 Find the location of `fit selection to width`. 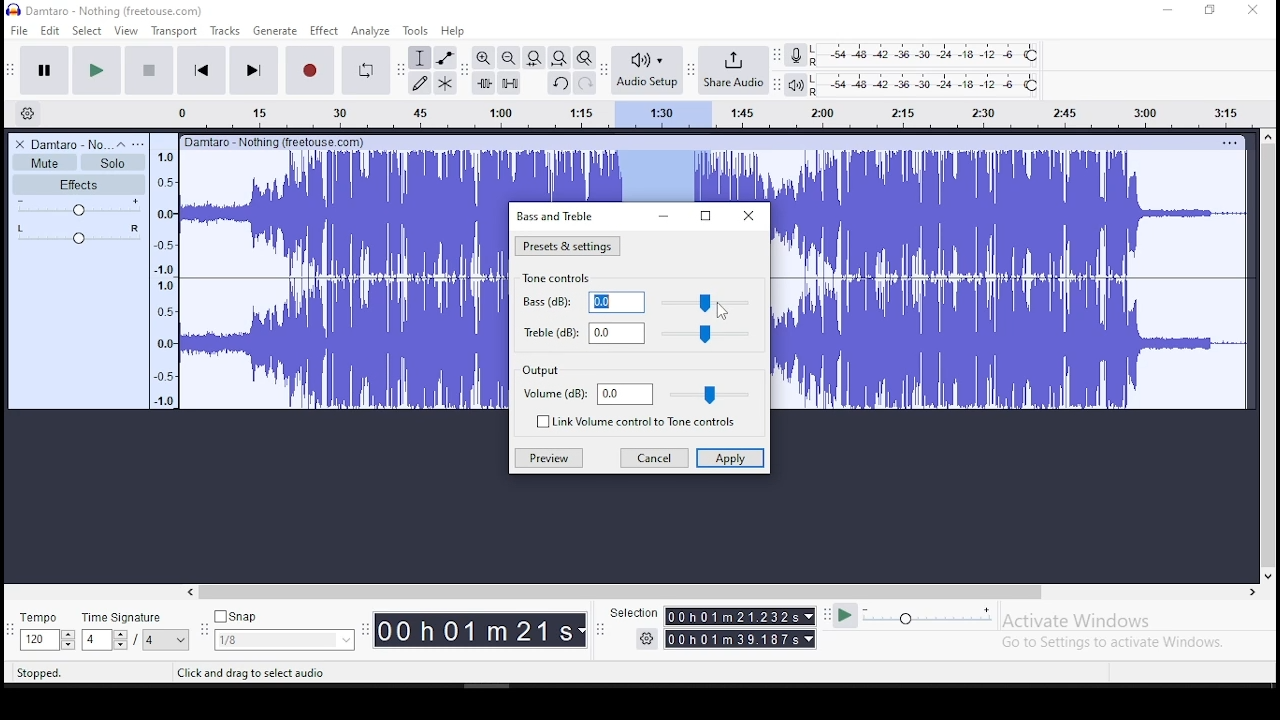

fit selection to width is located at coordinates (533, 56).